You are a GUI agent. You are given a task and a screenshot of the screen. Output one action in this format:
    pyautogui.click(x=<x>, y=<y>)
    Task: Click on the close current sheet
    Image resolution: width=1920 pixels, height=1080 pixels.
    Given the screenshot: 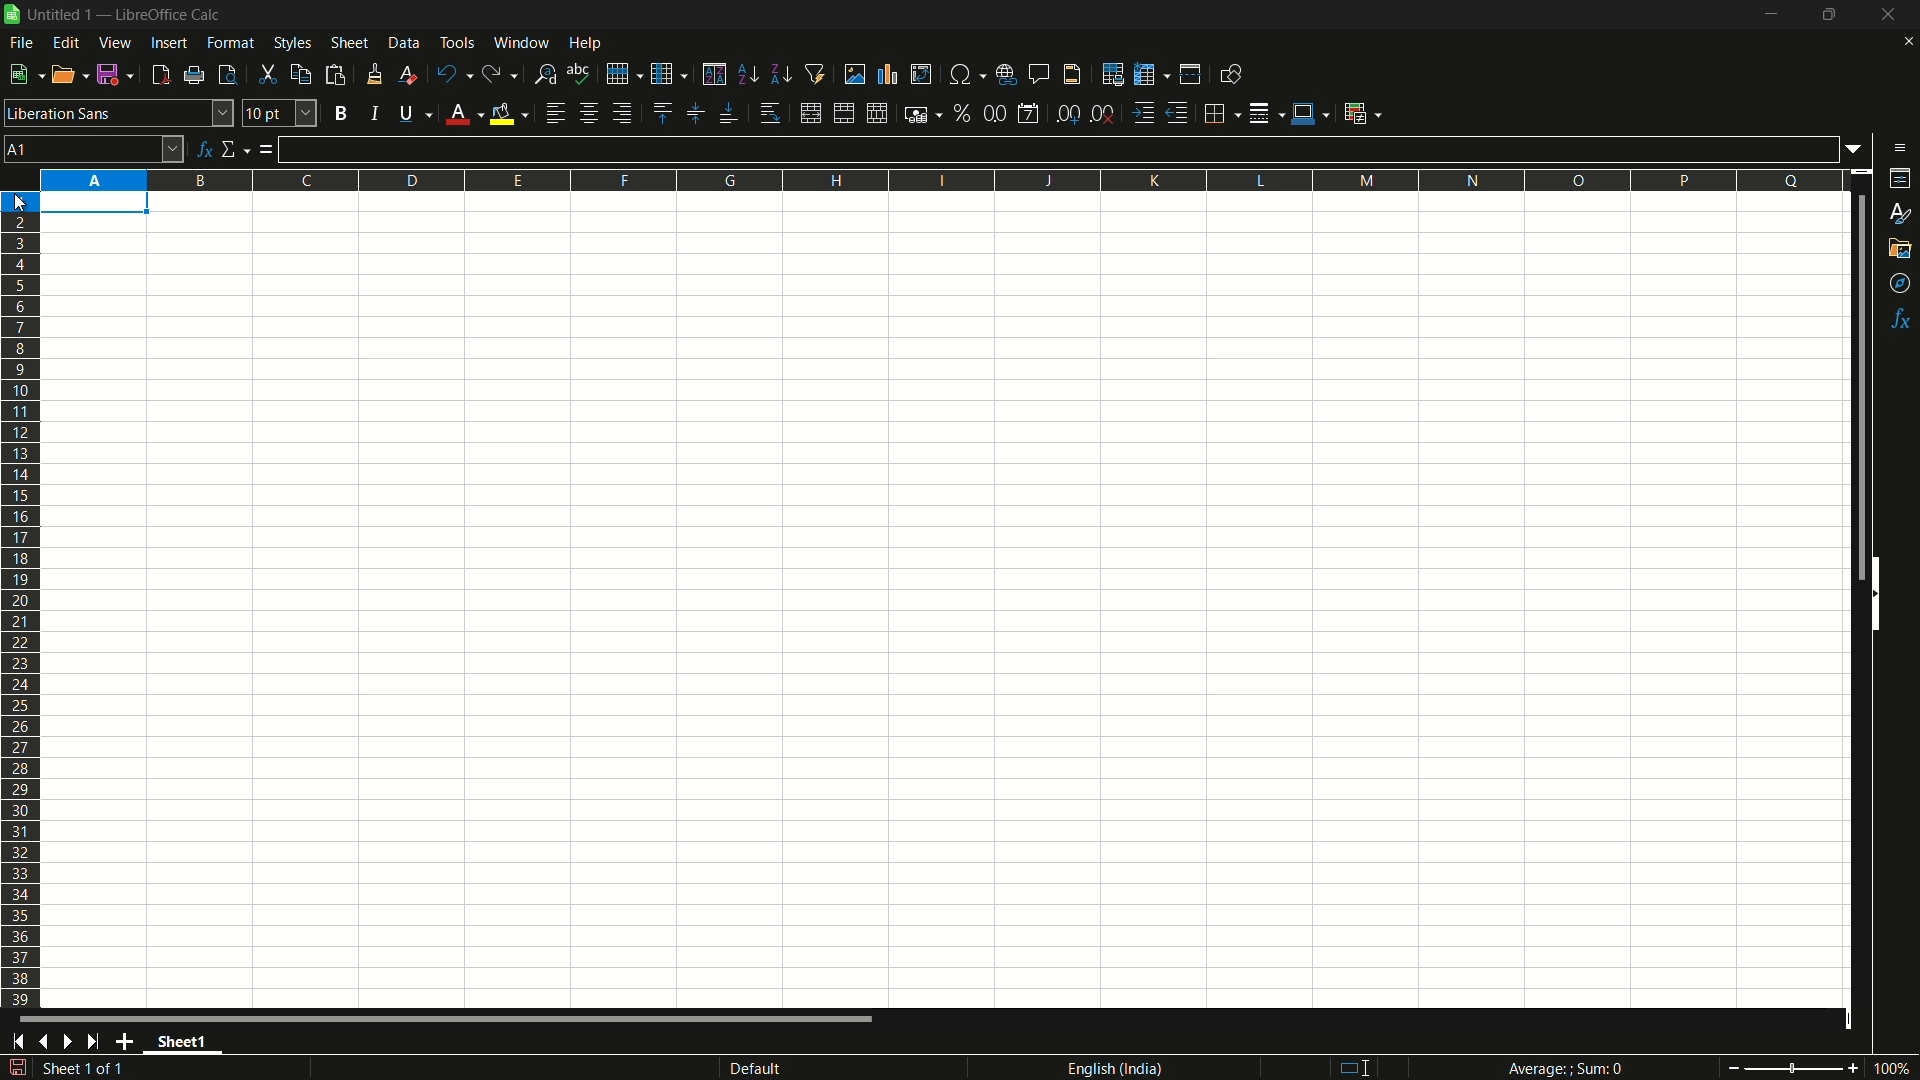 What is the action you would take?
    pyautogui.click(x=1906, y=46)
    